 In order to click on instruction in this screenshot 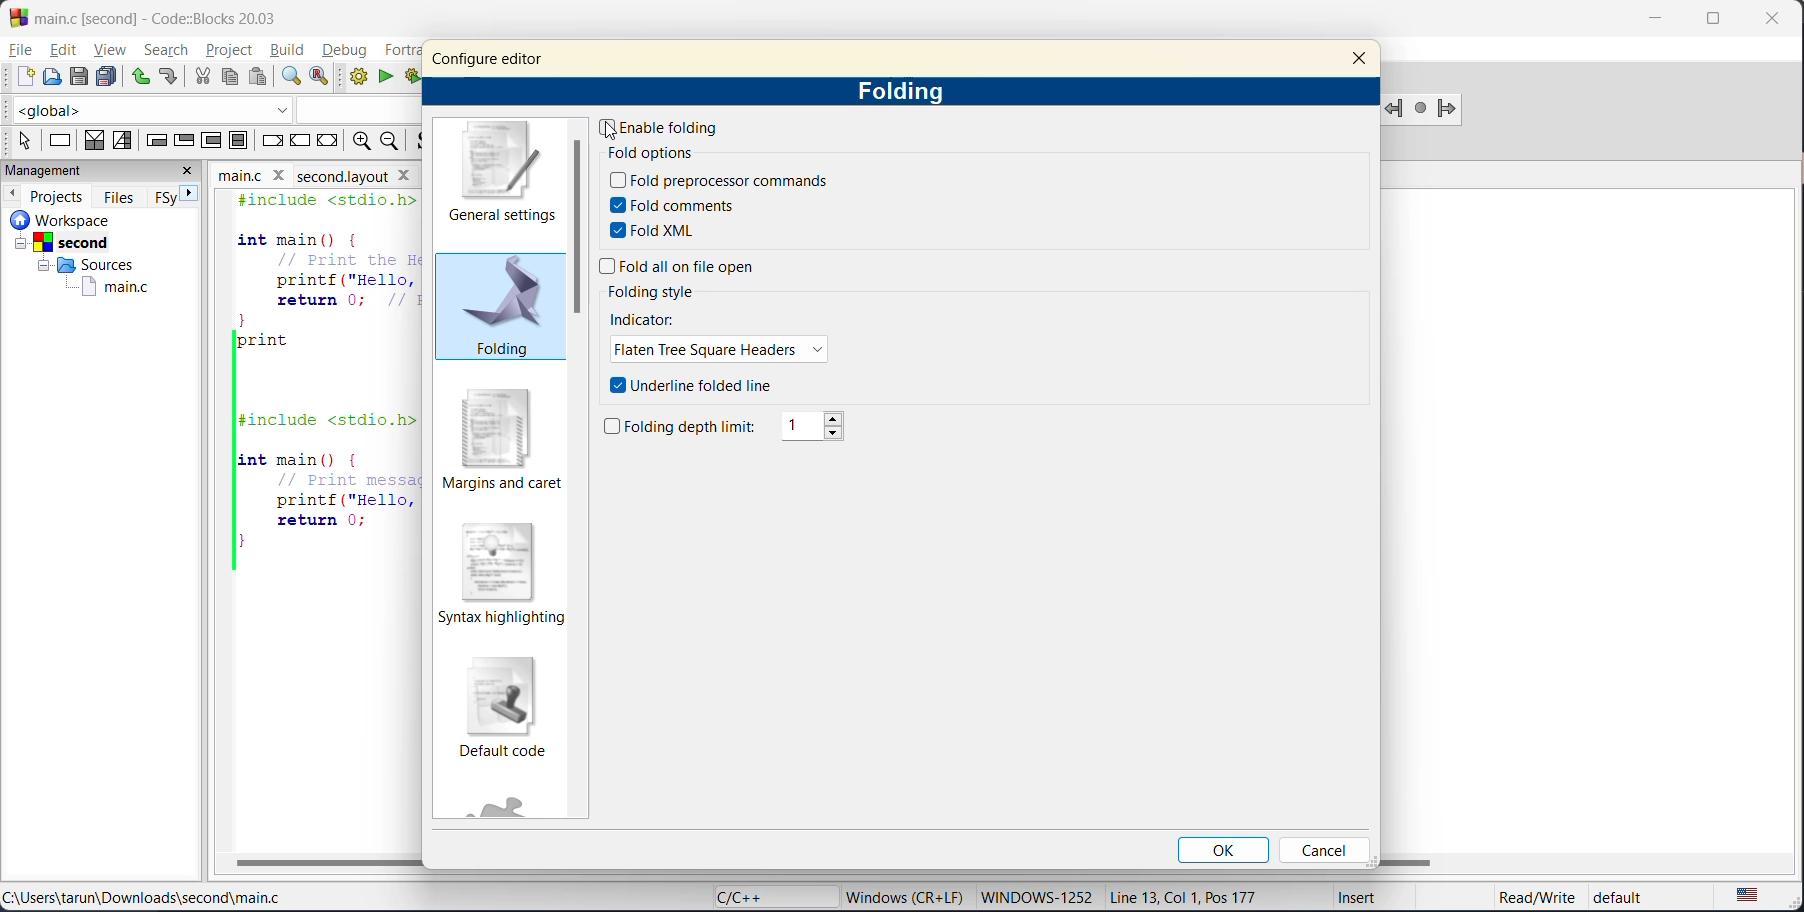, I will do `click(61, 143)`.